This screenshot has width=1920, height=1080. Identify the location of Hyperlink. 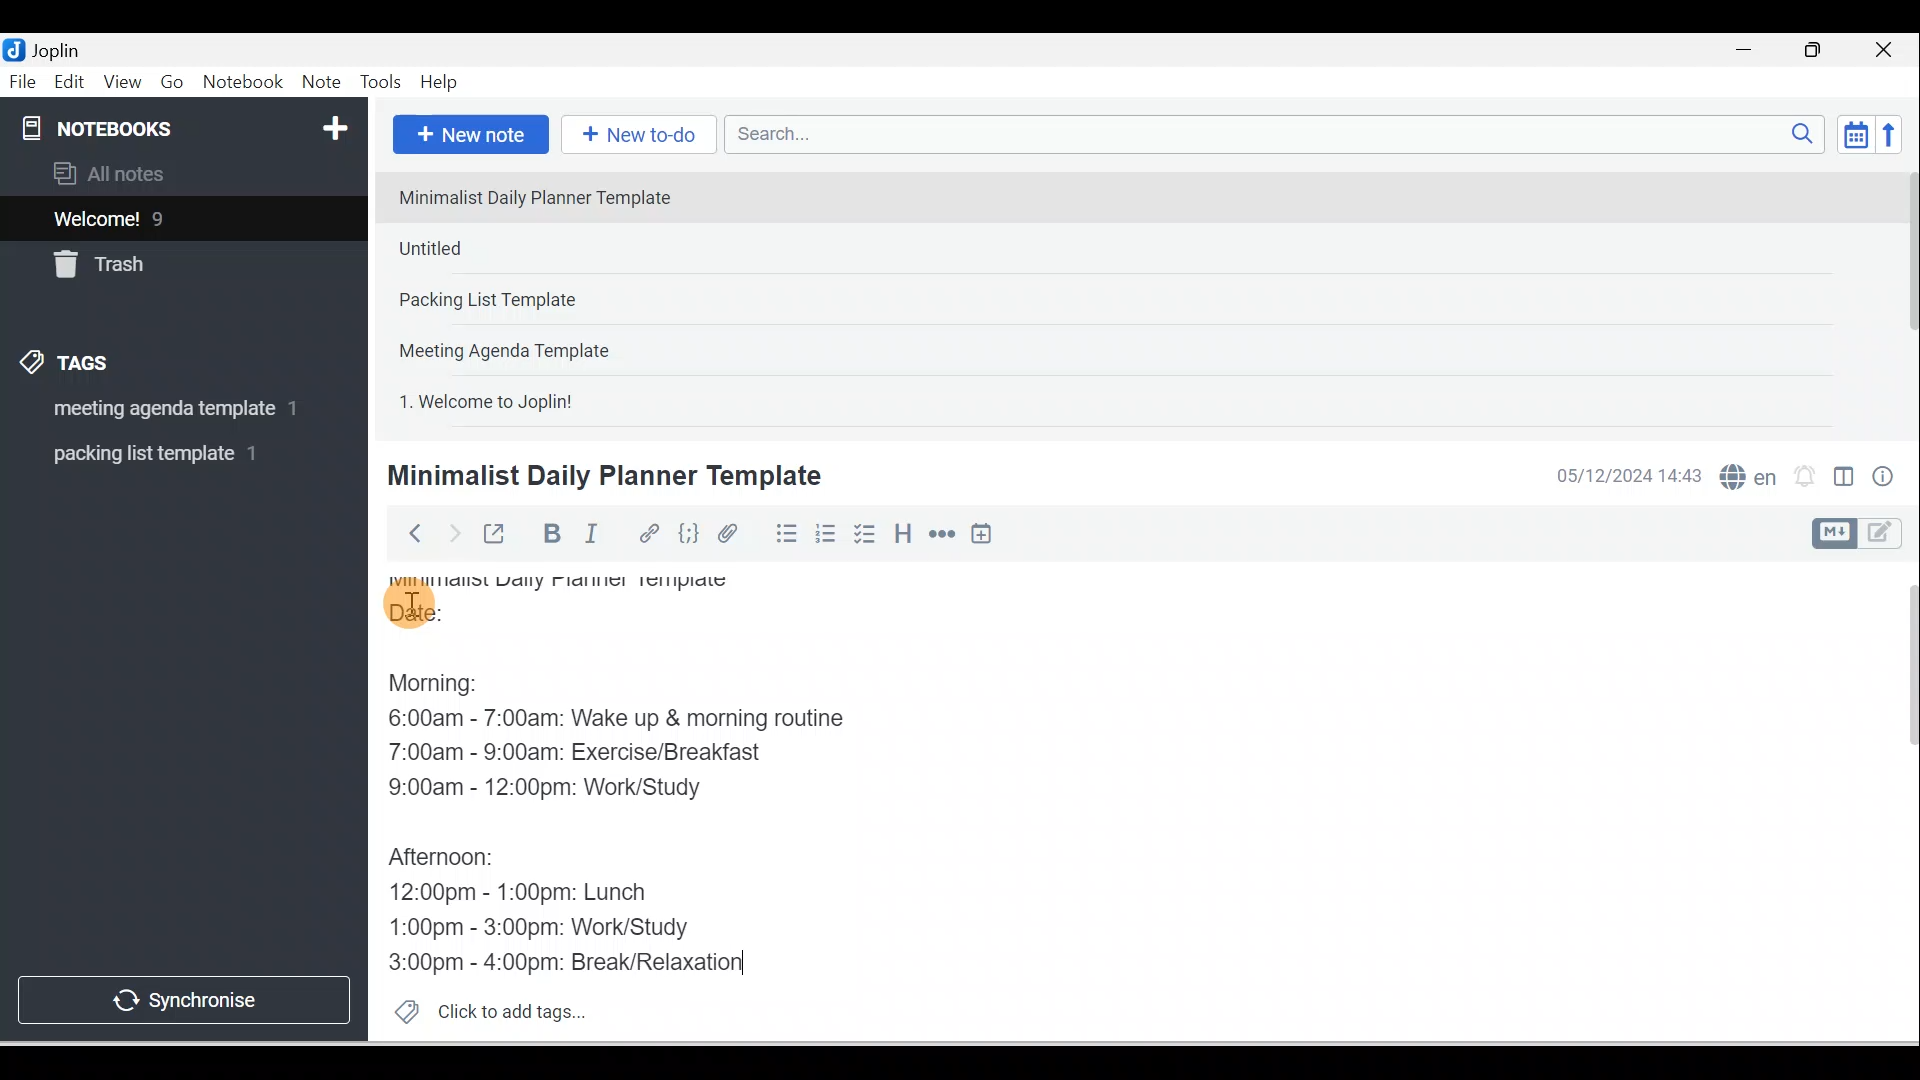
(647, 535).